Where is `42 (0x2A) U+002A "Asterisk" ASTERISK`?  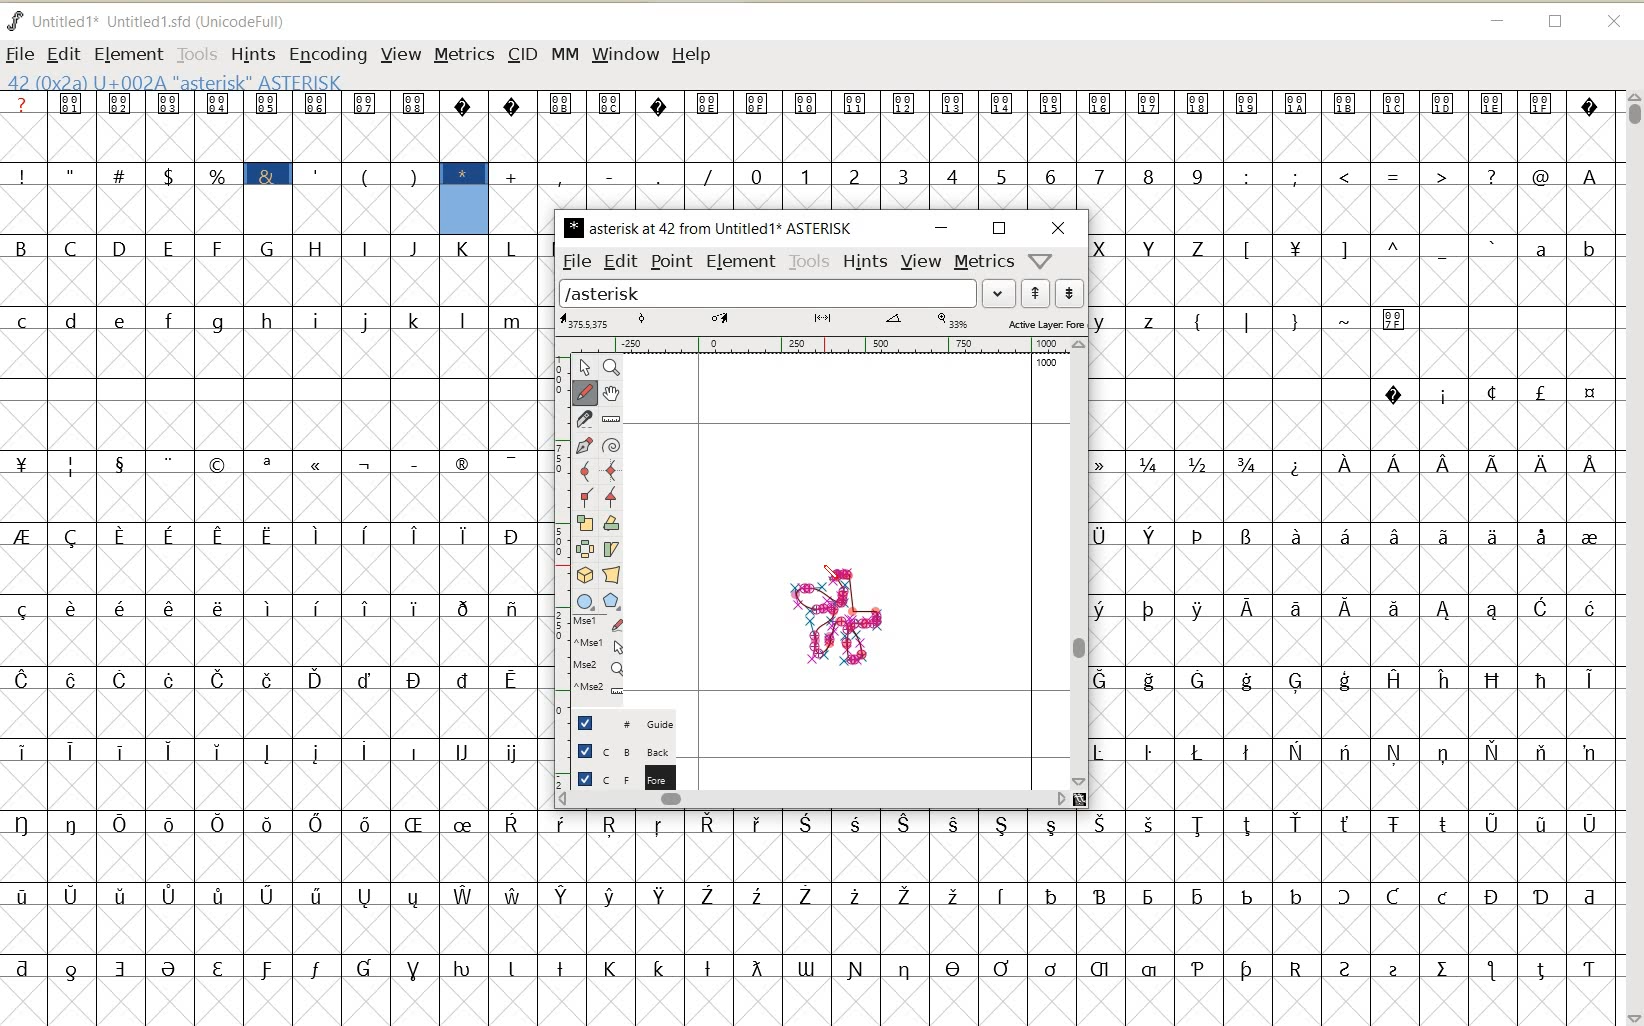
42 (0x2A) U+002A "Asterisk" ASTERISK is located at coordinates (174, 81).